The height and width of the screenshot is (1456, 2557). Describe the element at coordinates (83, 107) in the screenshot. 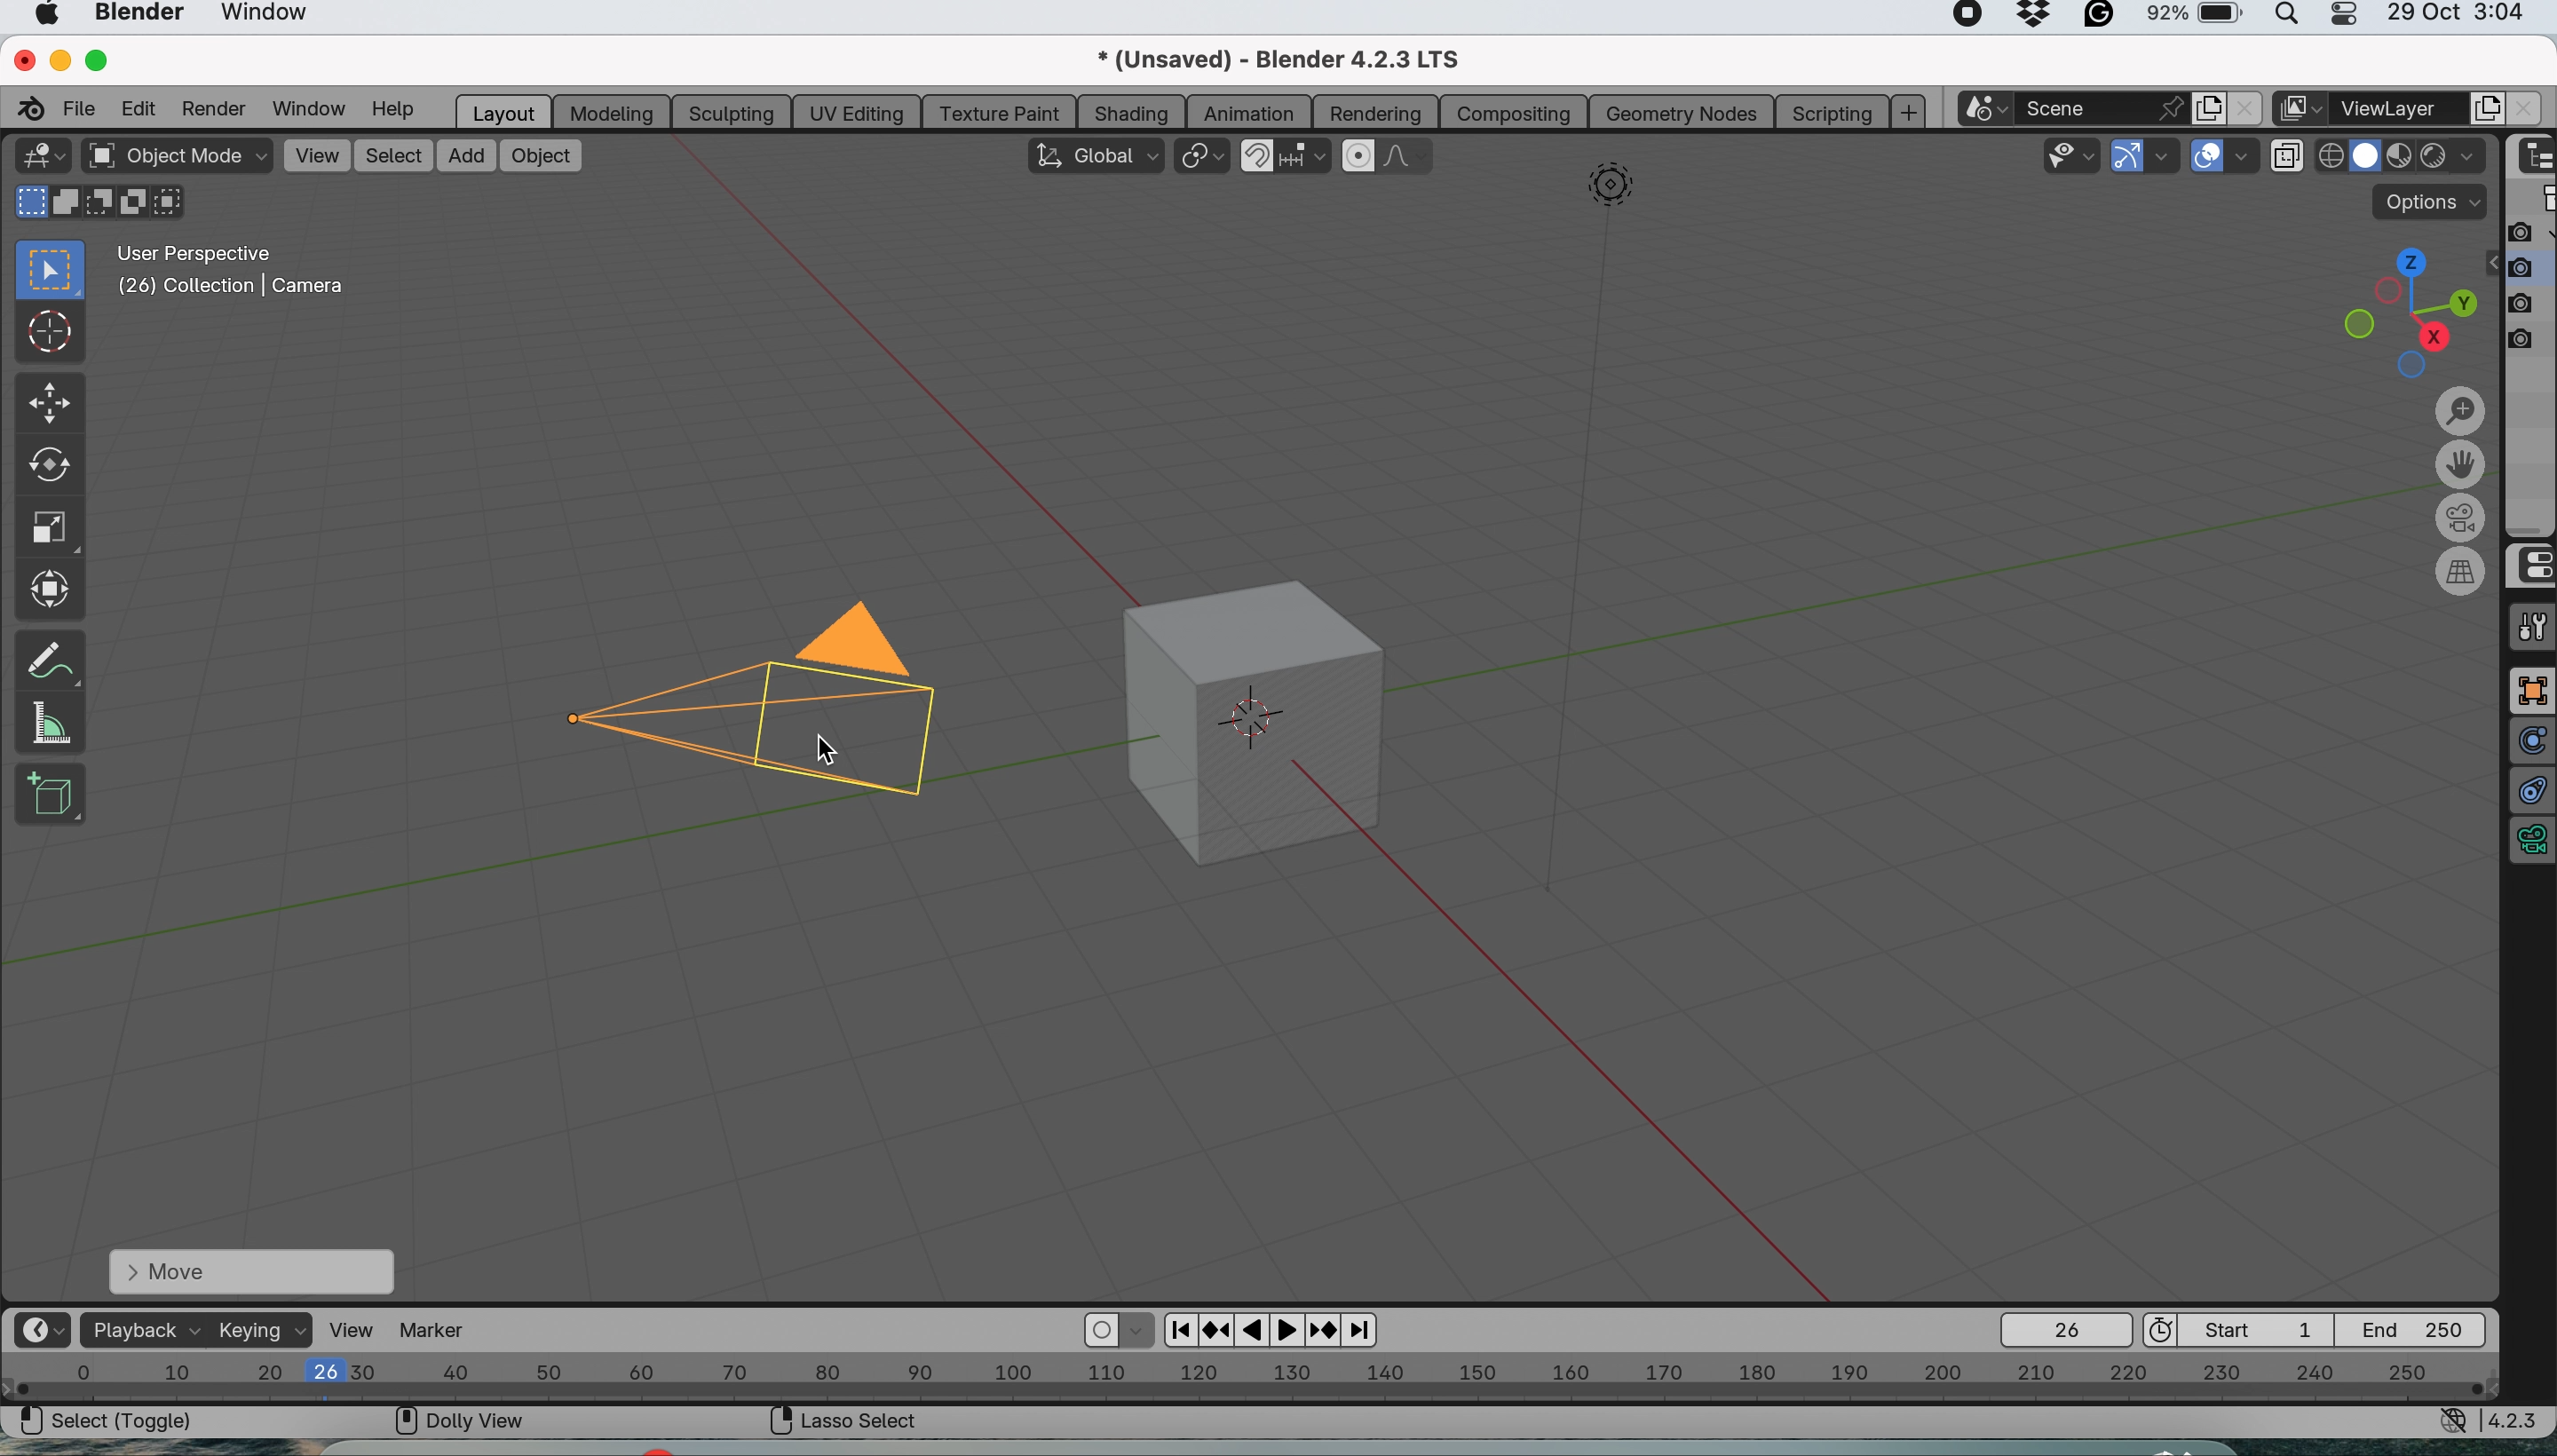

I see `file` at that location.